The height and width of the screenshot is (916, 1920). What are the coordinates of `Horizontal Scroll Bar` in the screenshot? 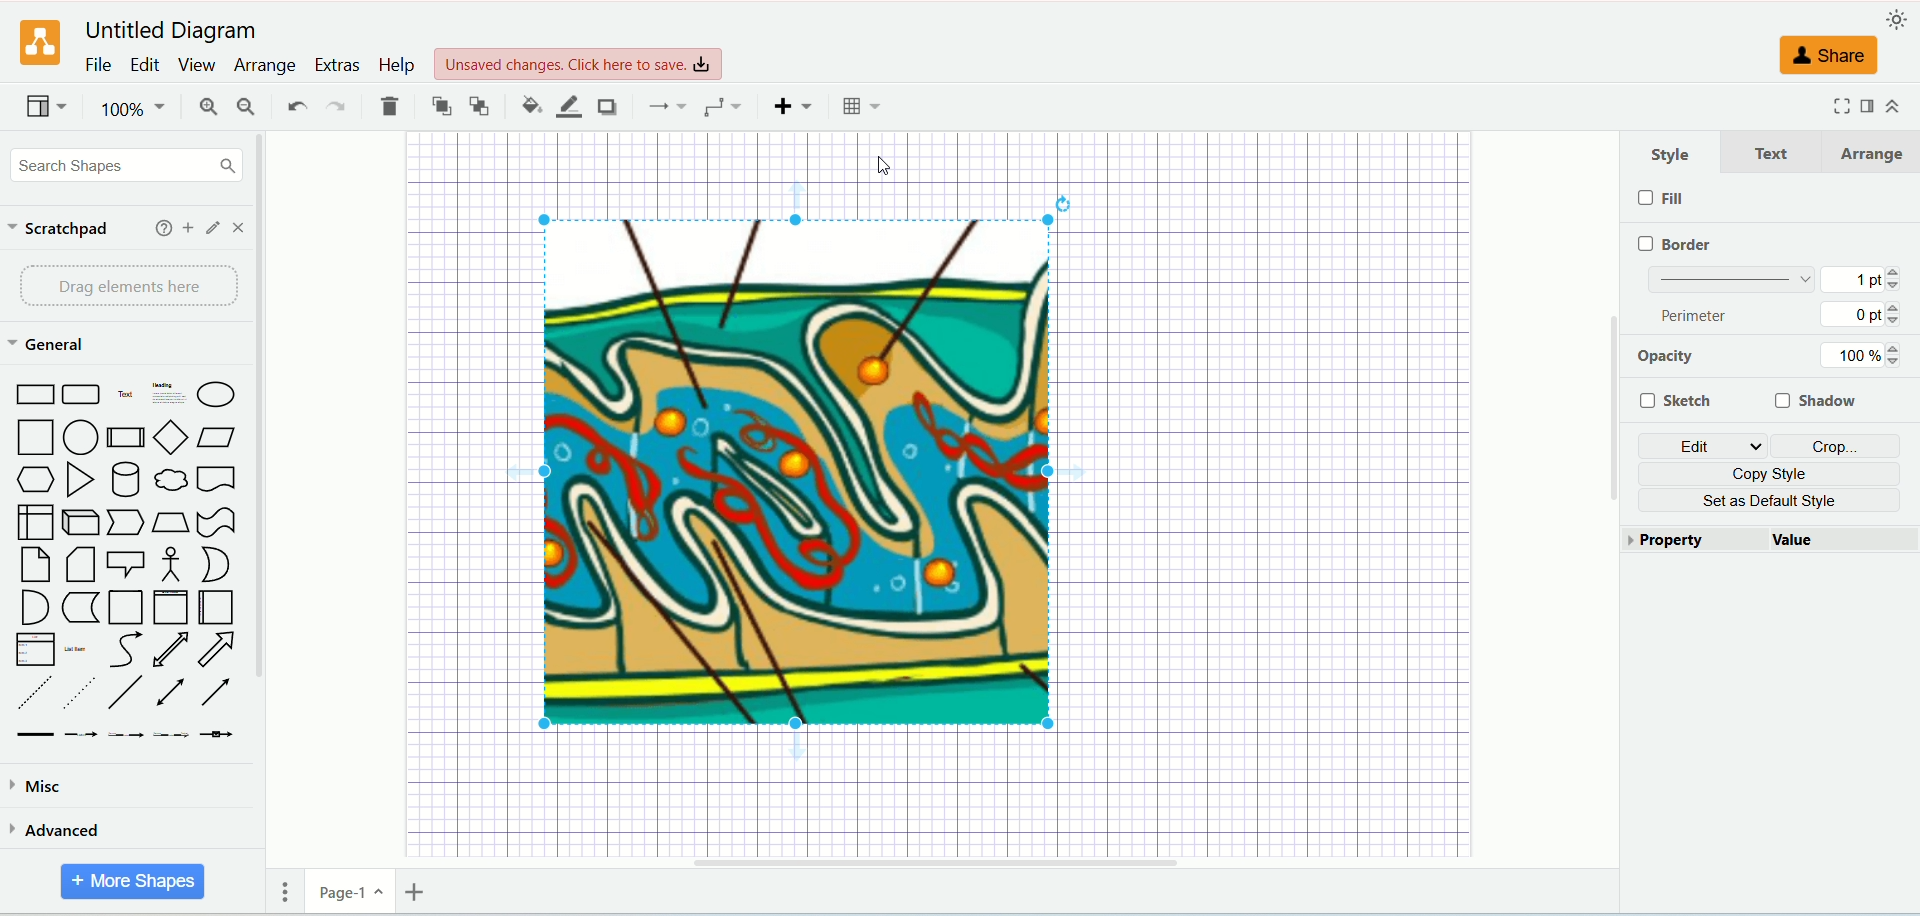 It's located at (948, 860).